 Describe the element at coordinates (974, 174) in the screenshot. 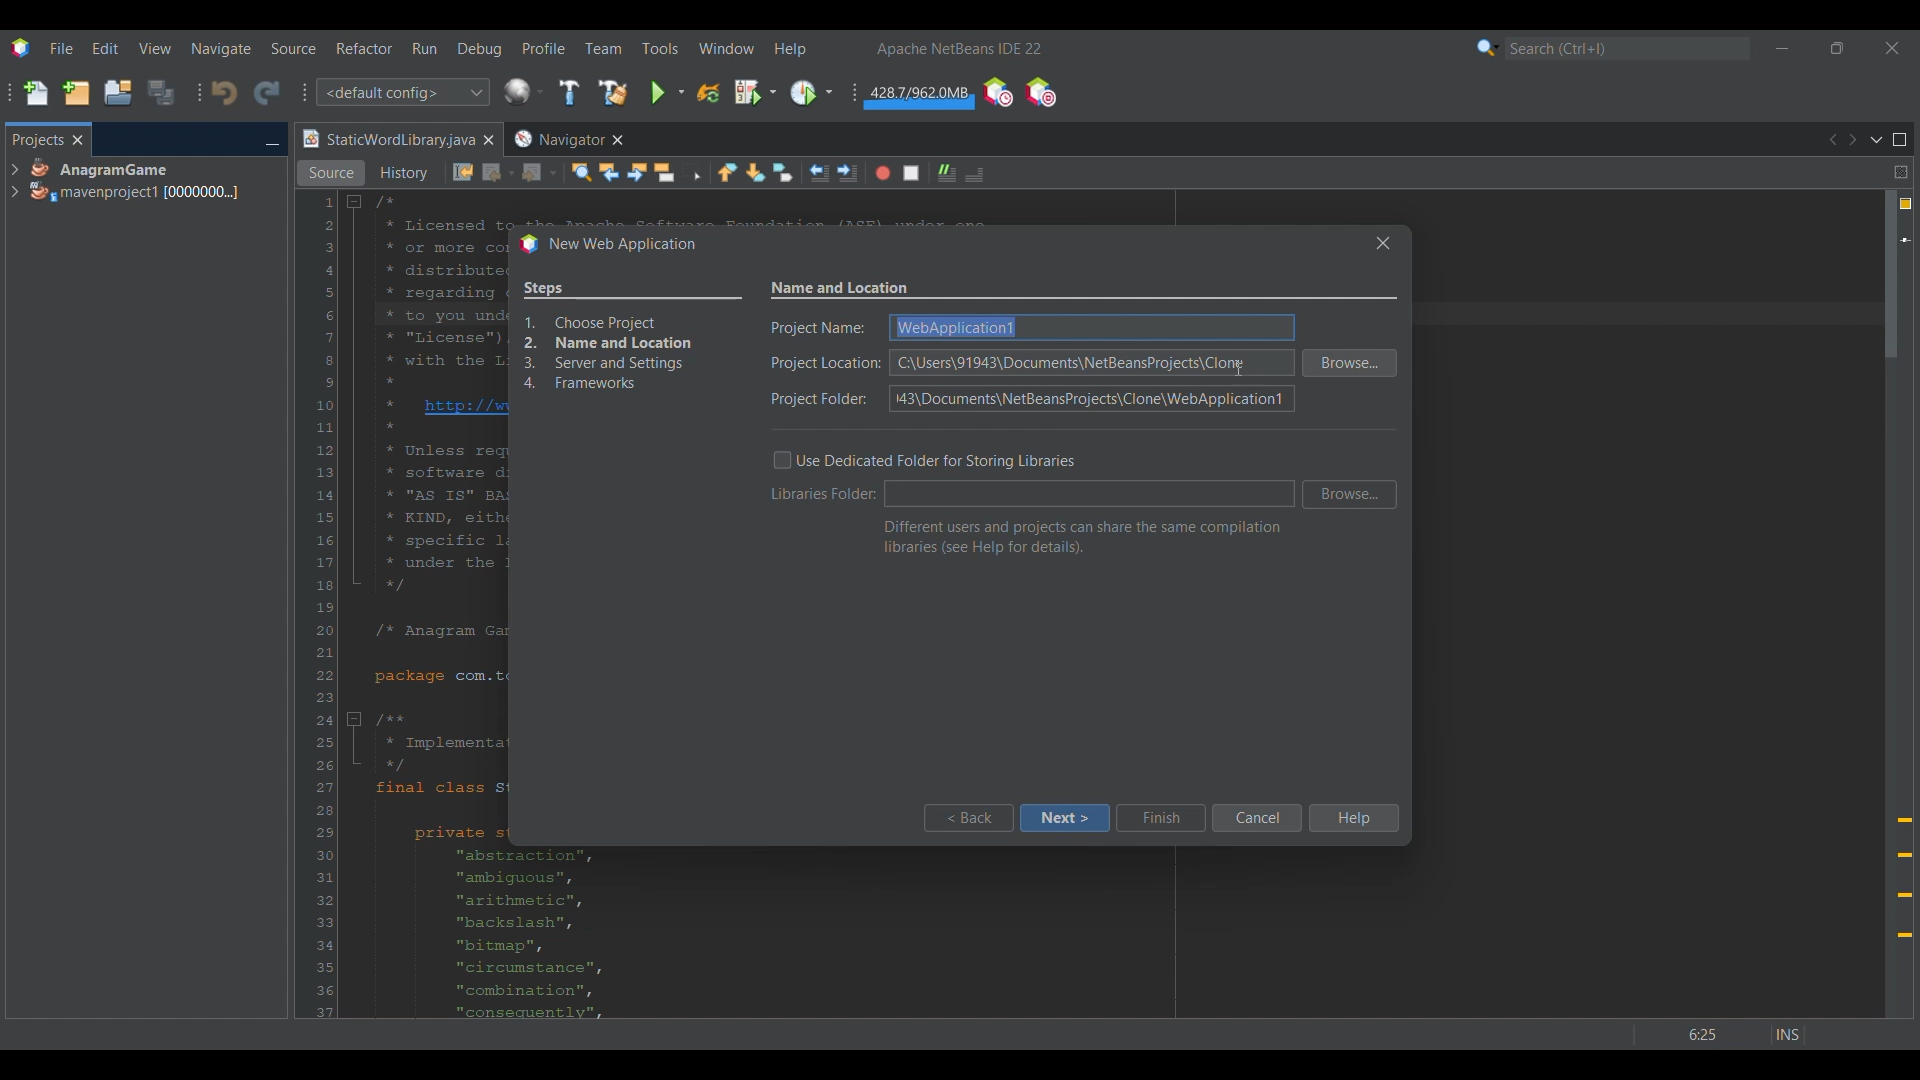

I see `Comment` at that location.